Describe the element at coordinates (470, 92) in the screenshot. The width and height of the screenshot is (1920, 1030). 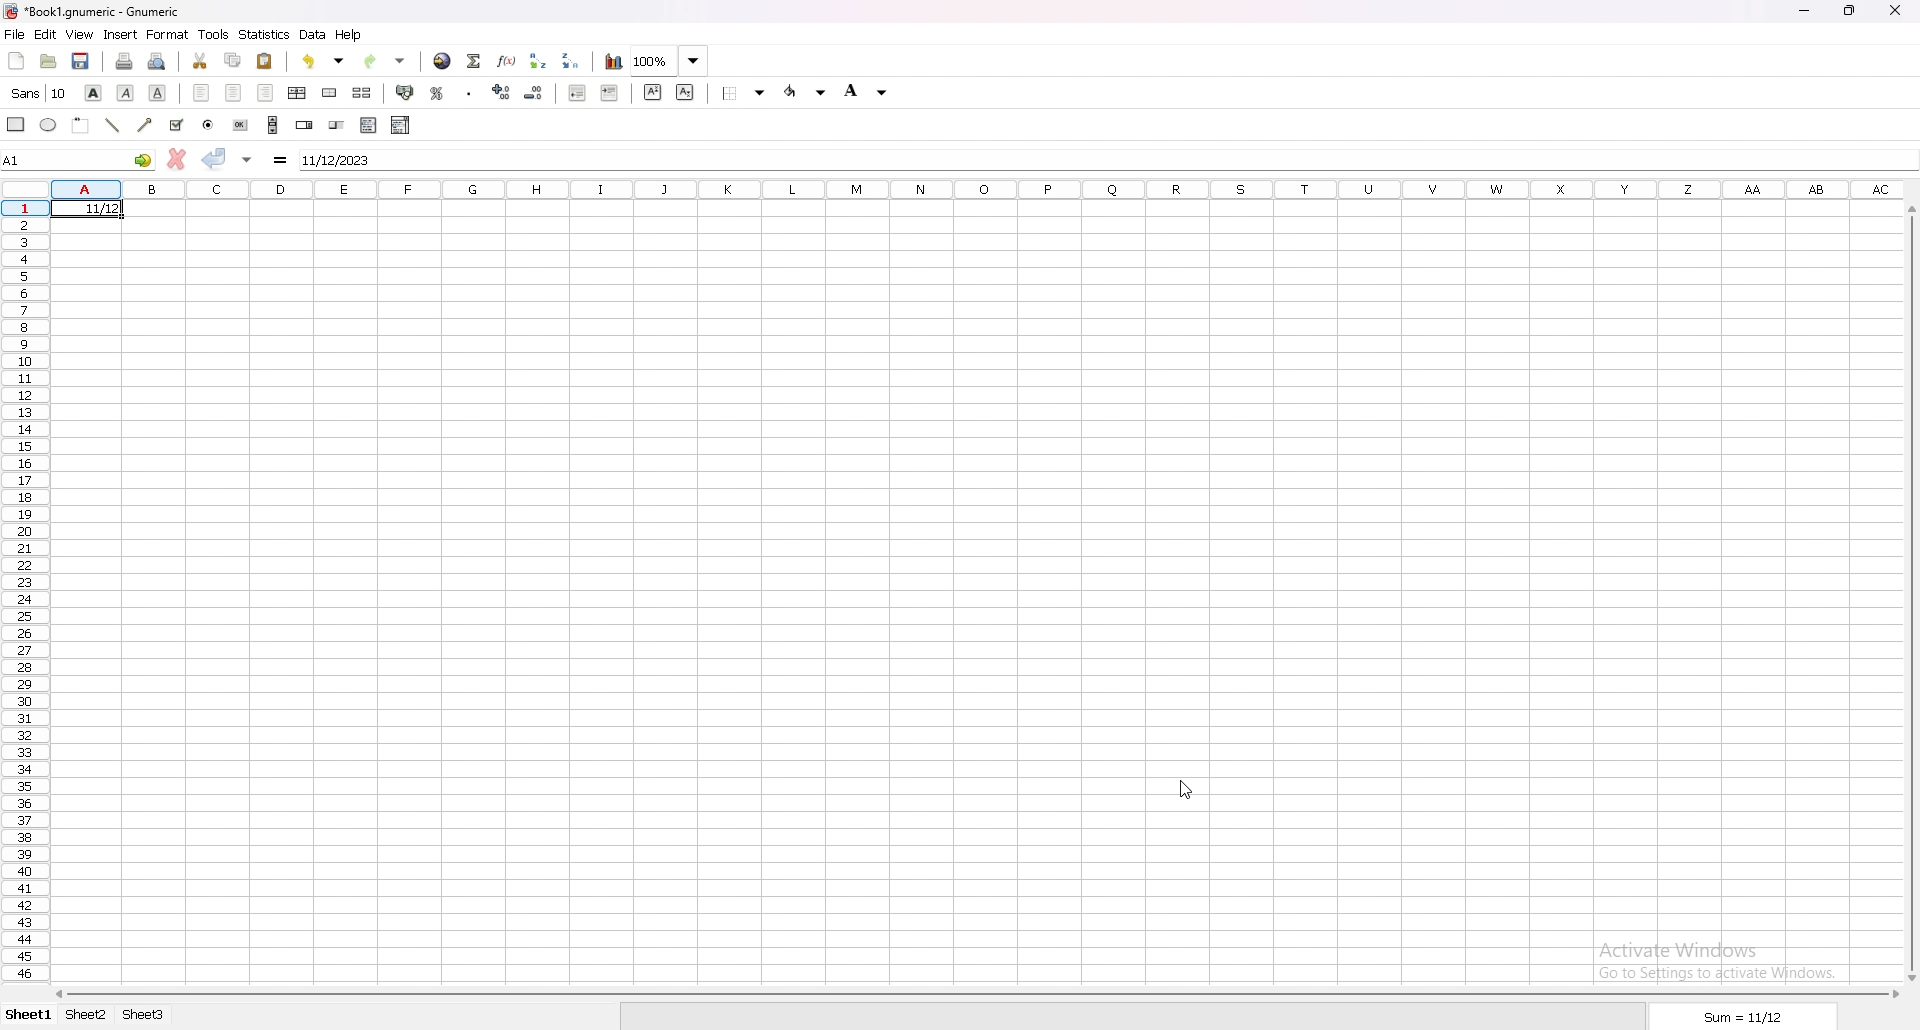
I see `thousands separator` at that location.